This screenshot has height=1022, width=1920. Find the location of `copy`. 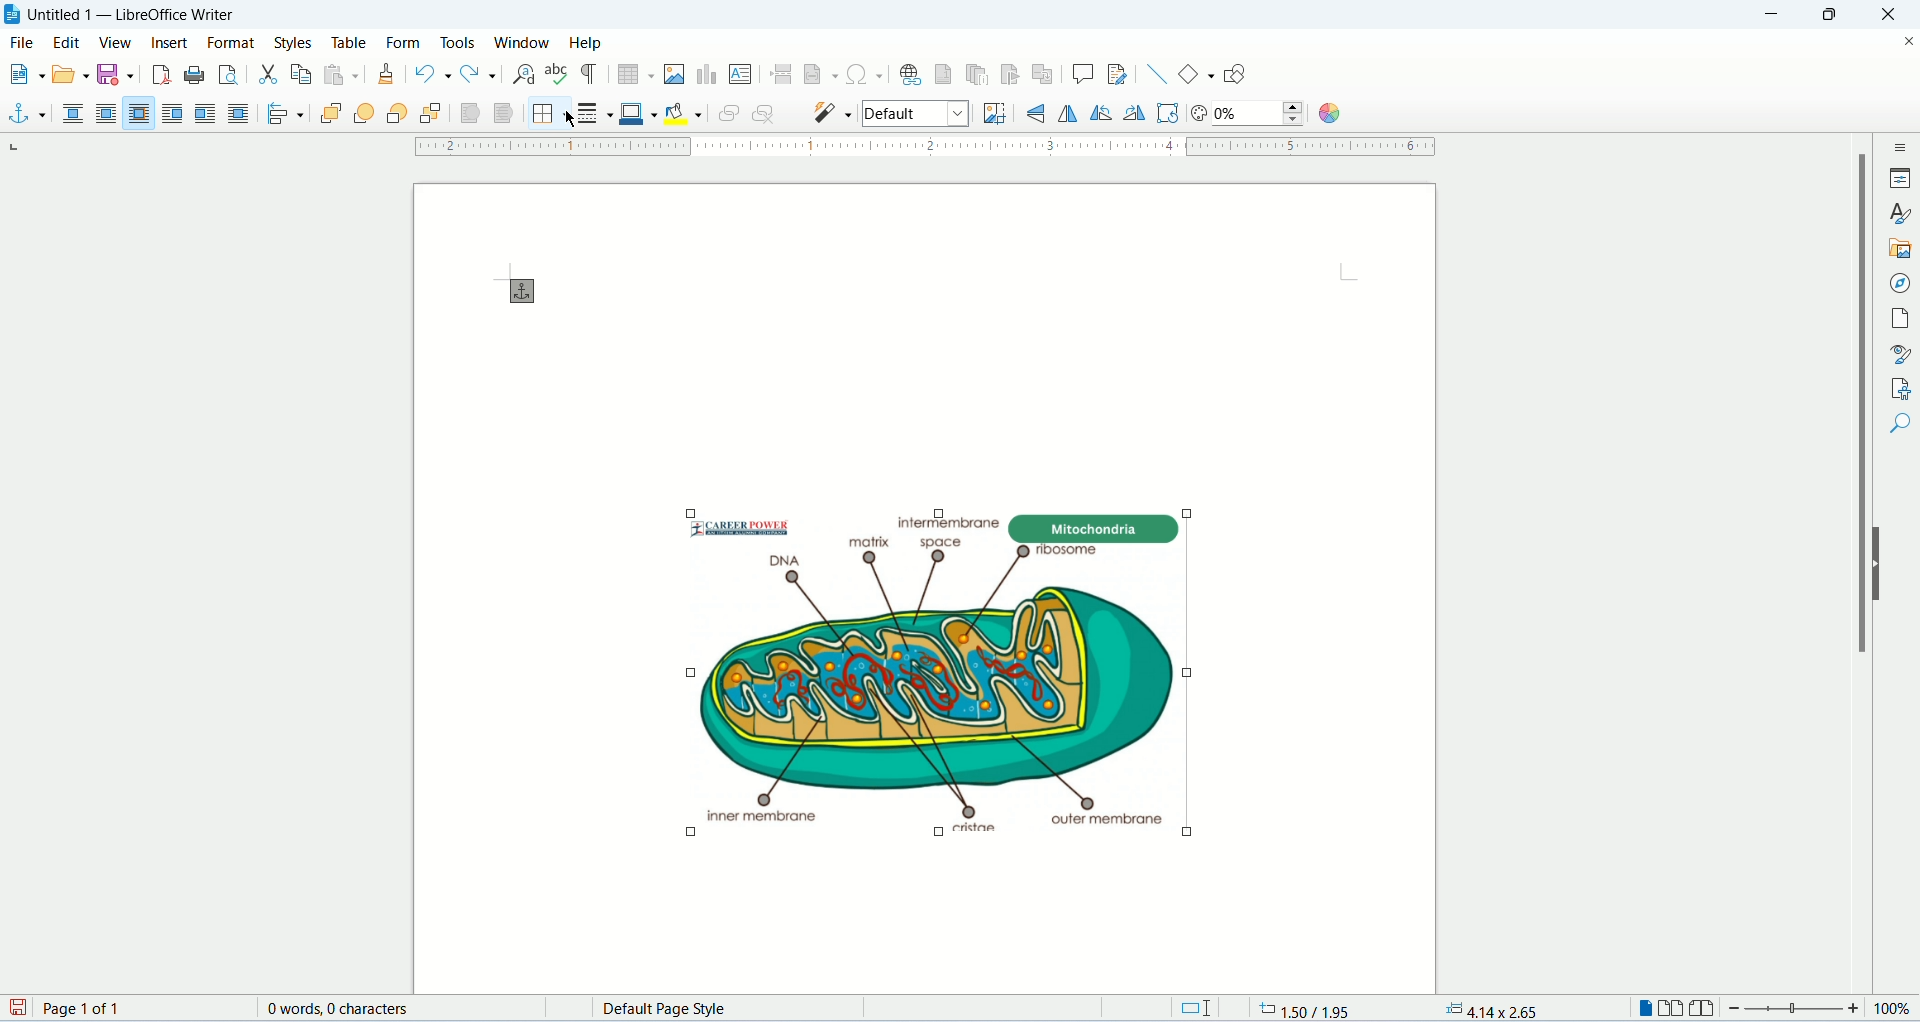

copy is located at coordinates (301, 74).